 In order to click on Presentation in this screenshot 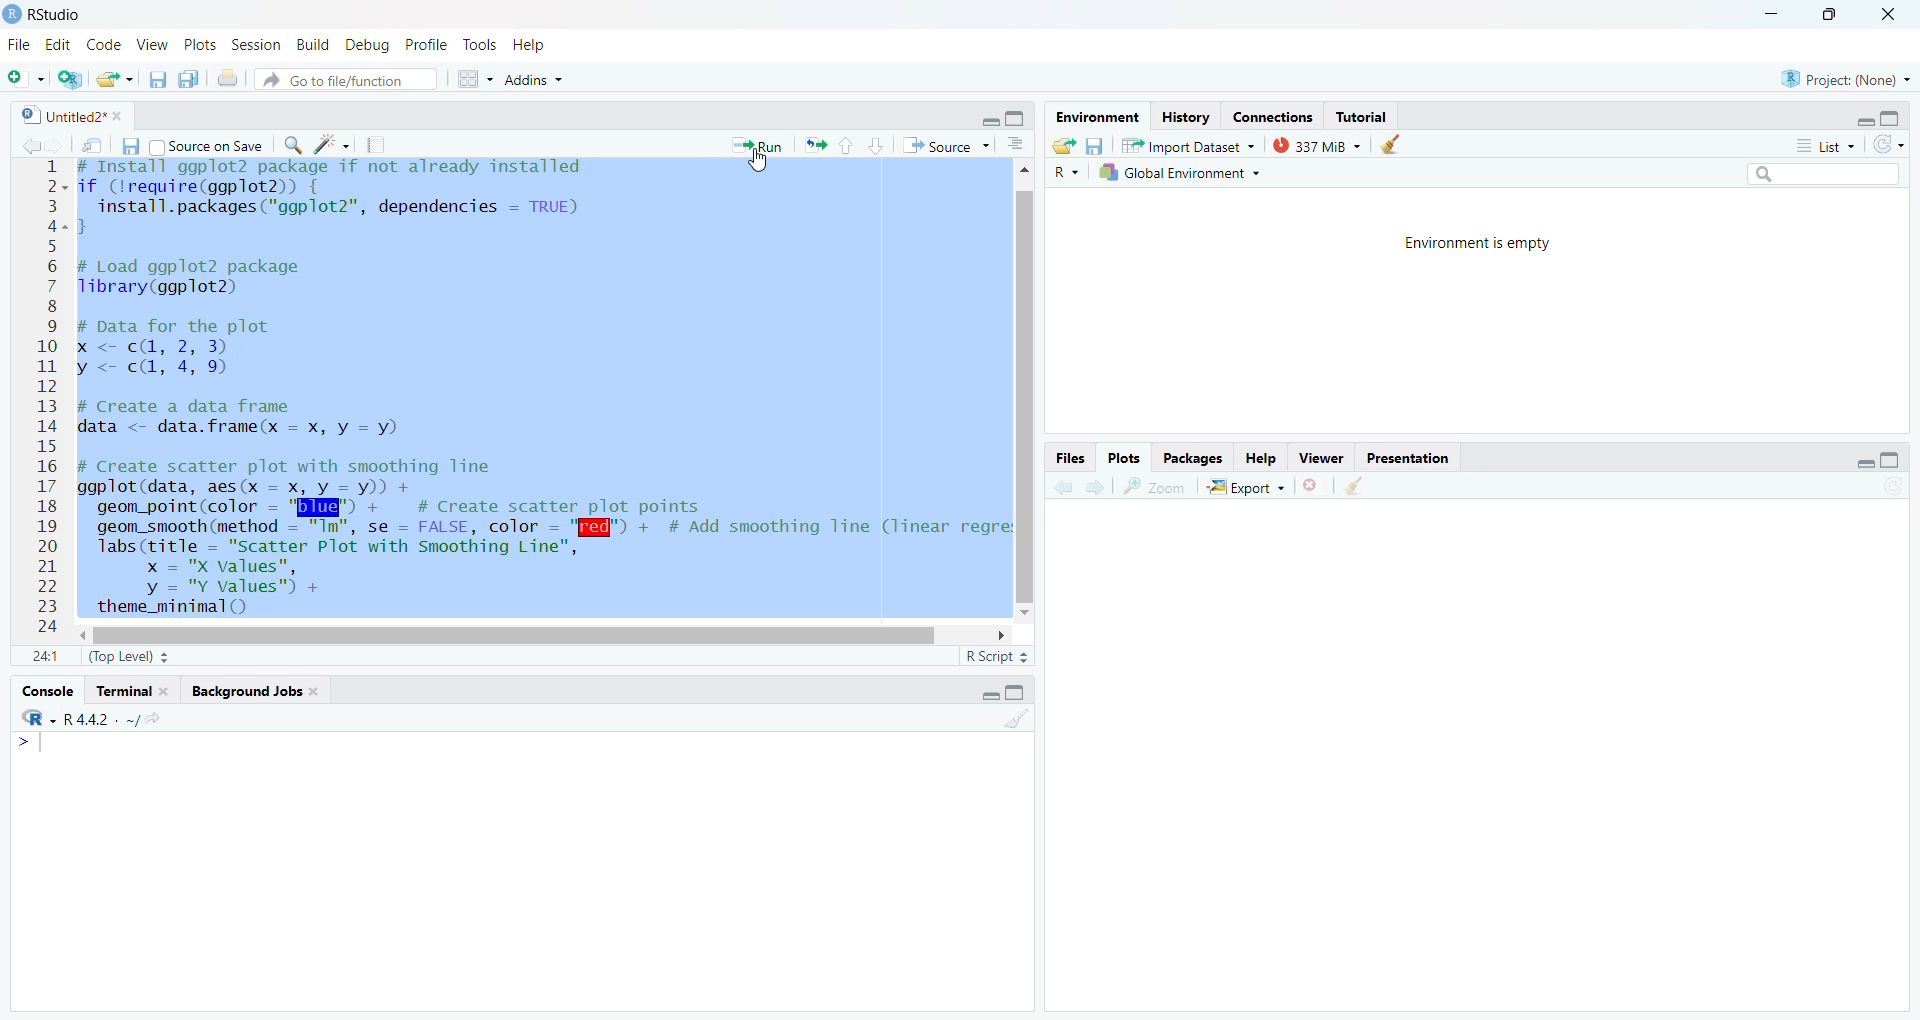, I will do `click(1414, 460)`.